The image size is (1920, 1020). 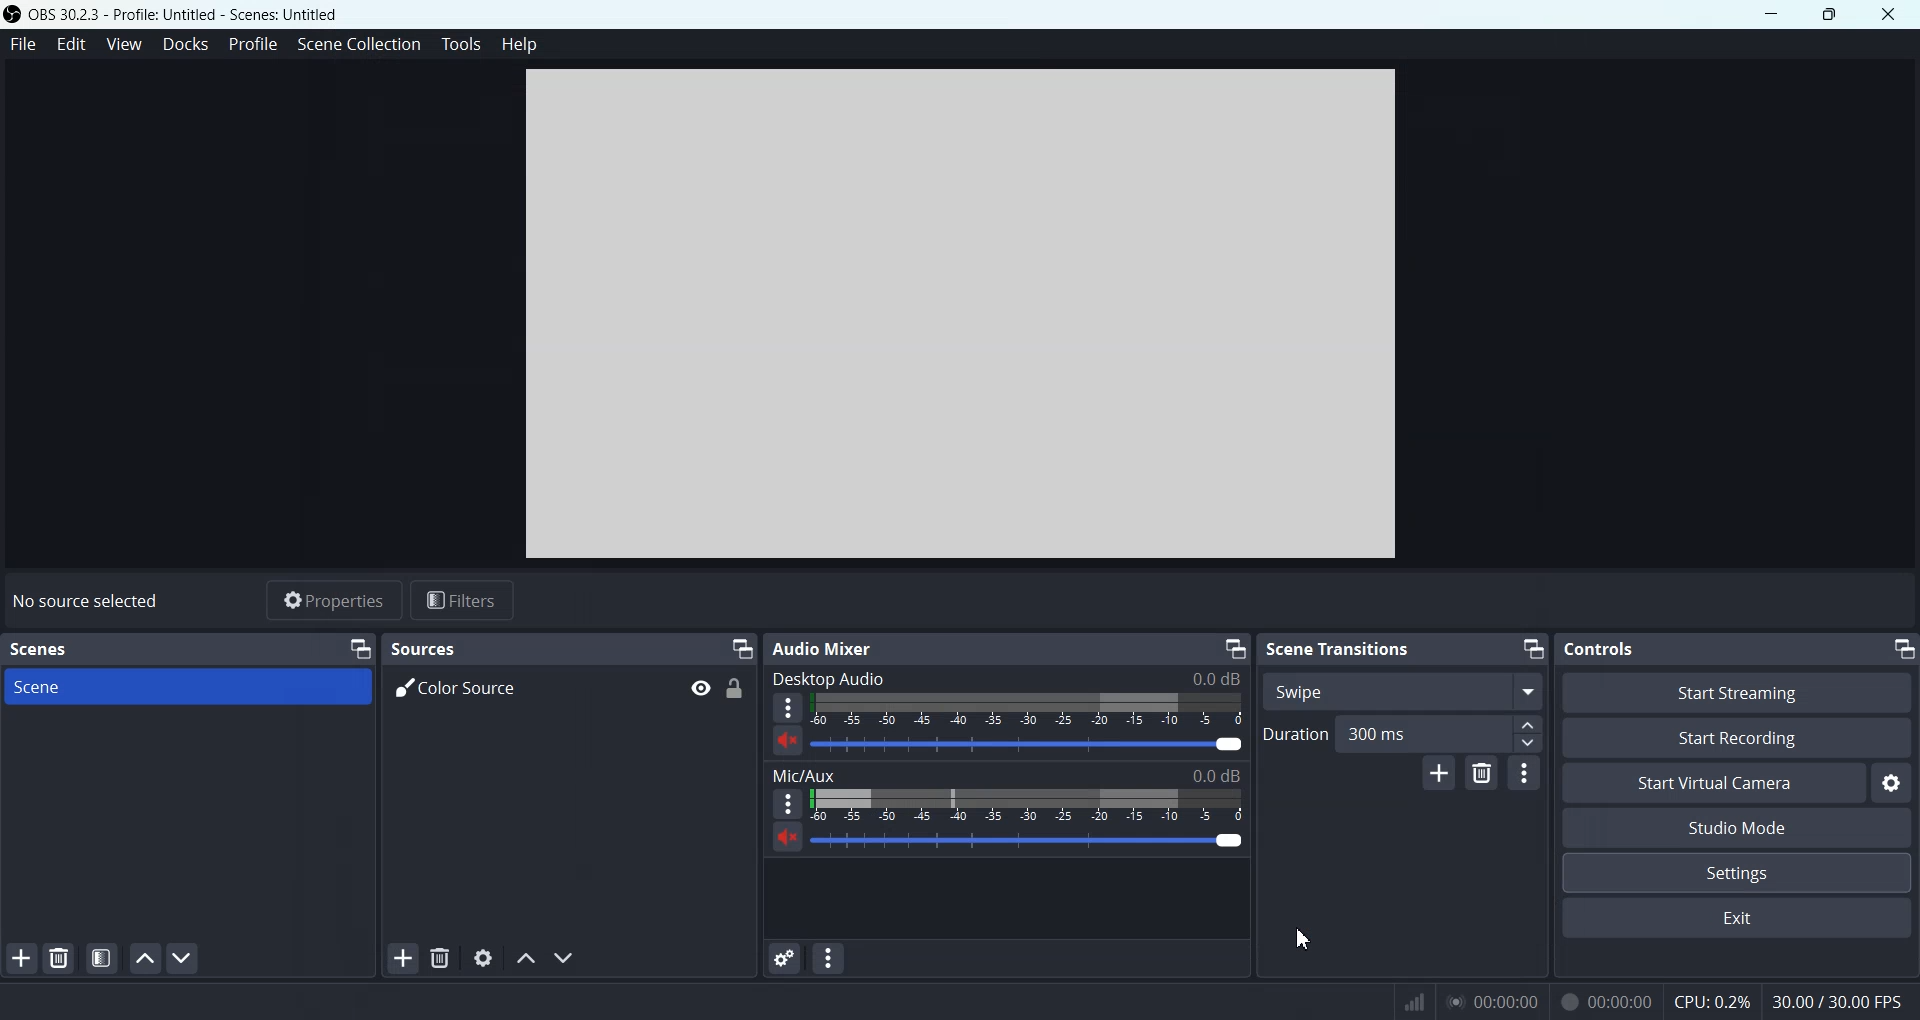 I want to click on Text, so click(x=1006, y=772).